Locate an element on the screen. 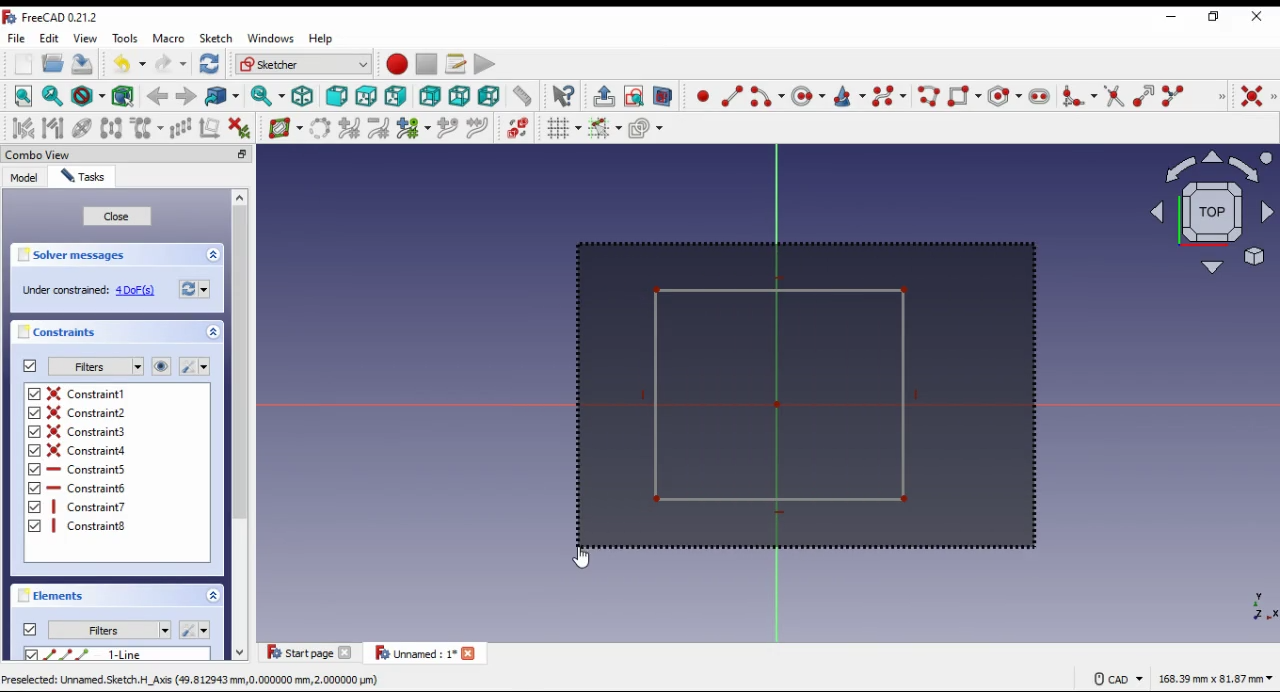  increase bspline degree is located at coordinates (350, 129).